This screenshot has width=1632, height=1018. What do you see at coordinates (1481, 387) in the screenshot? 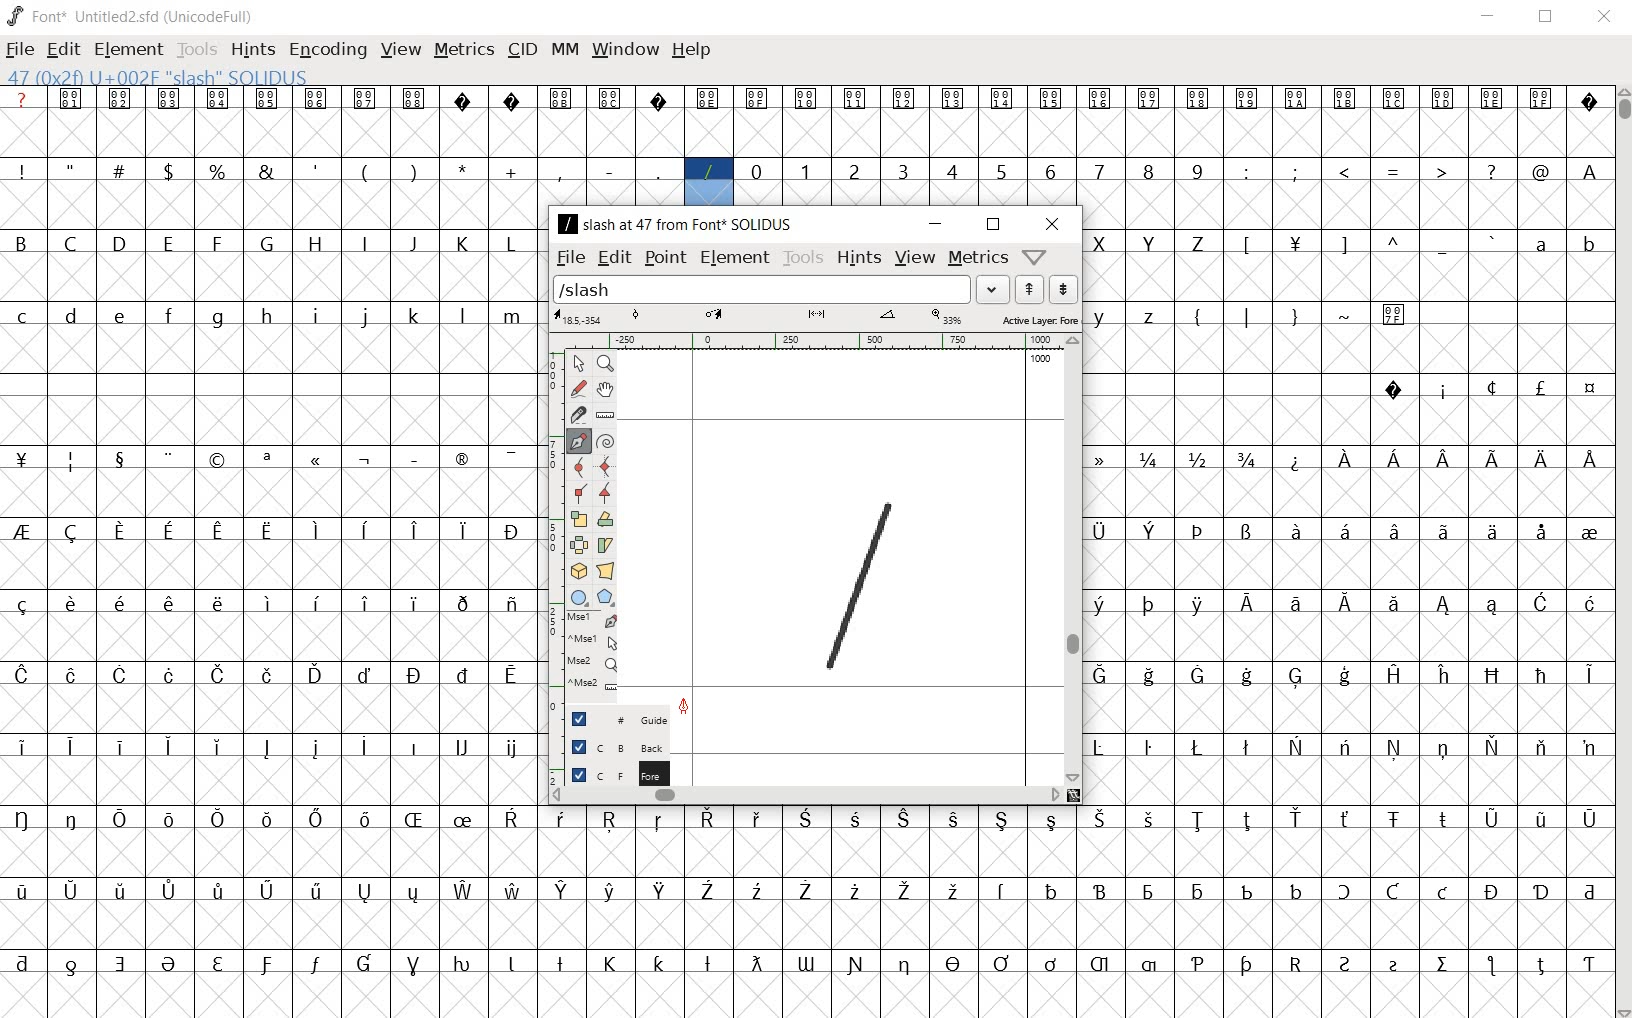
I see `special symbols` at bounding box center [1481, 387].